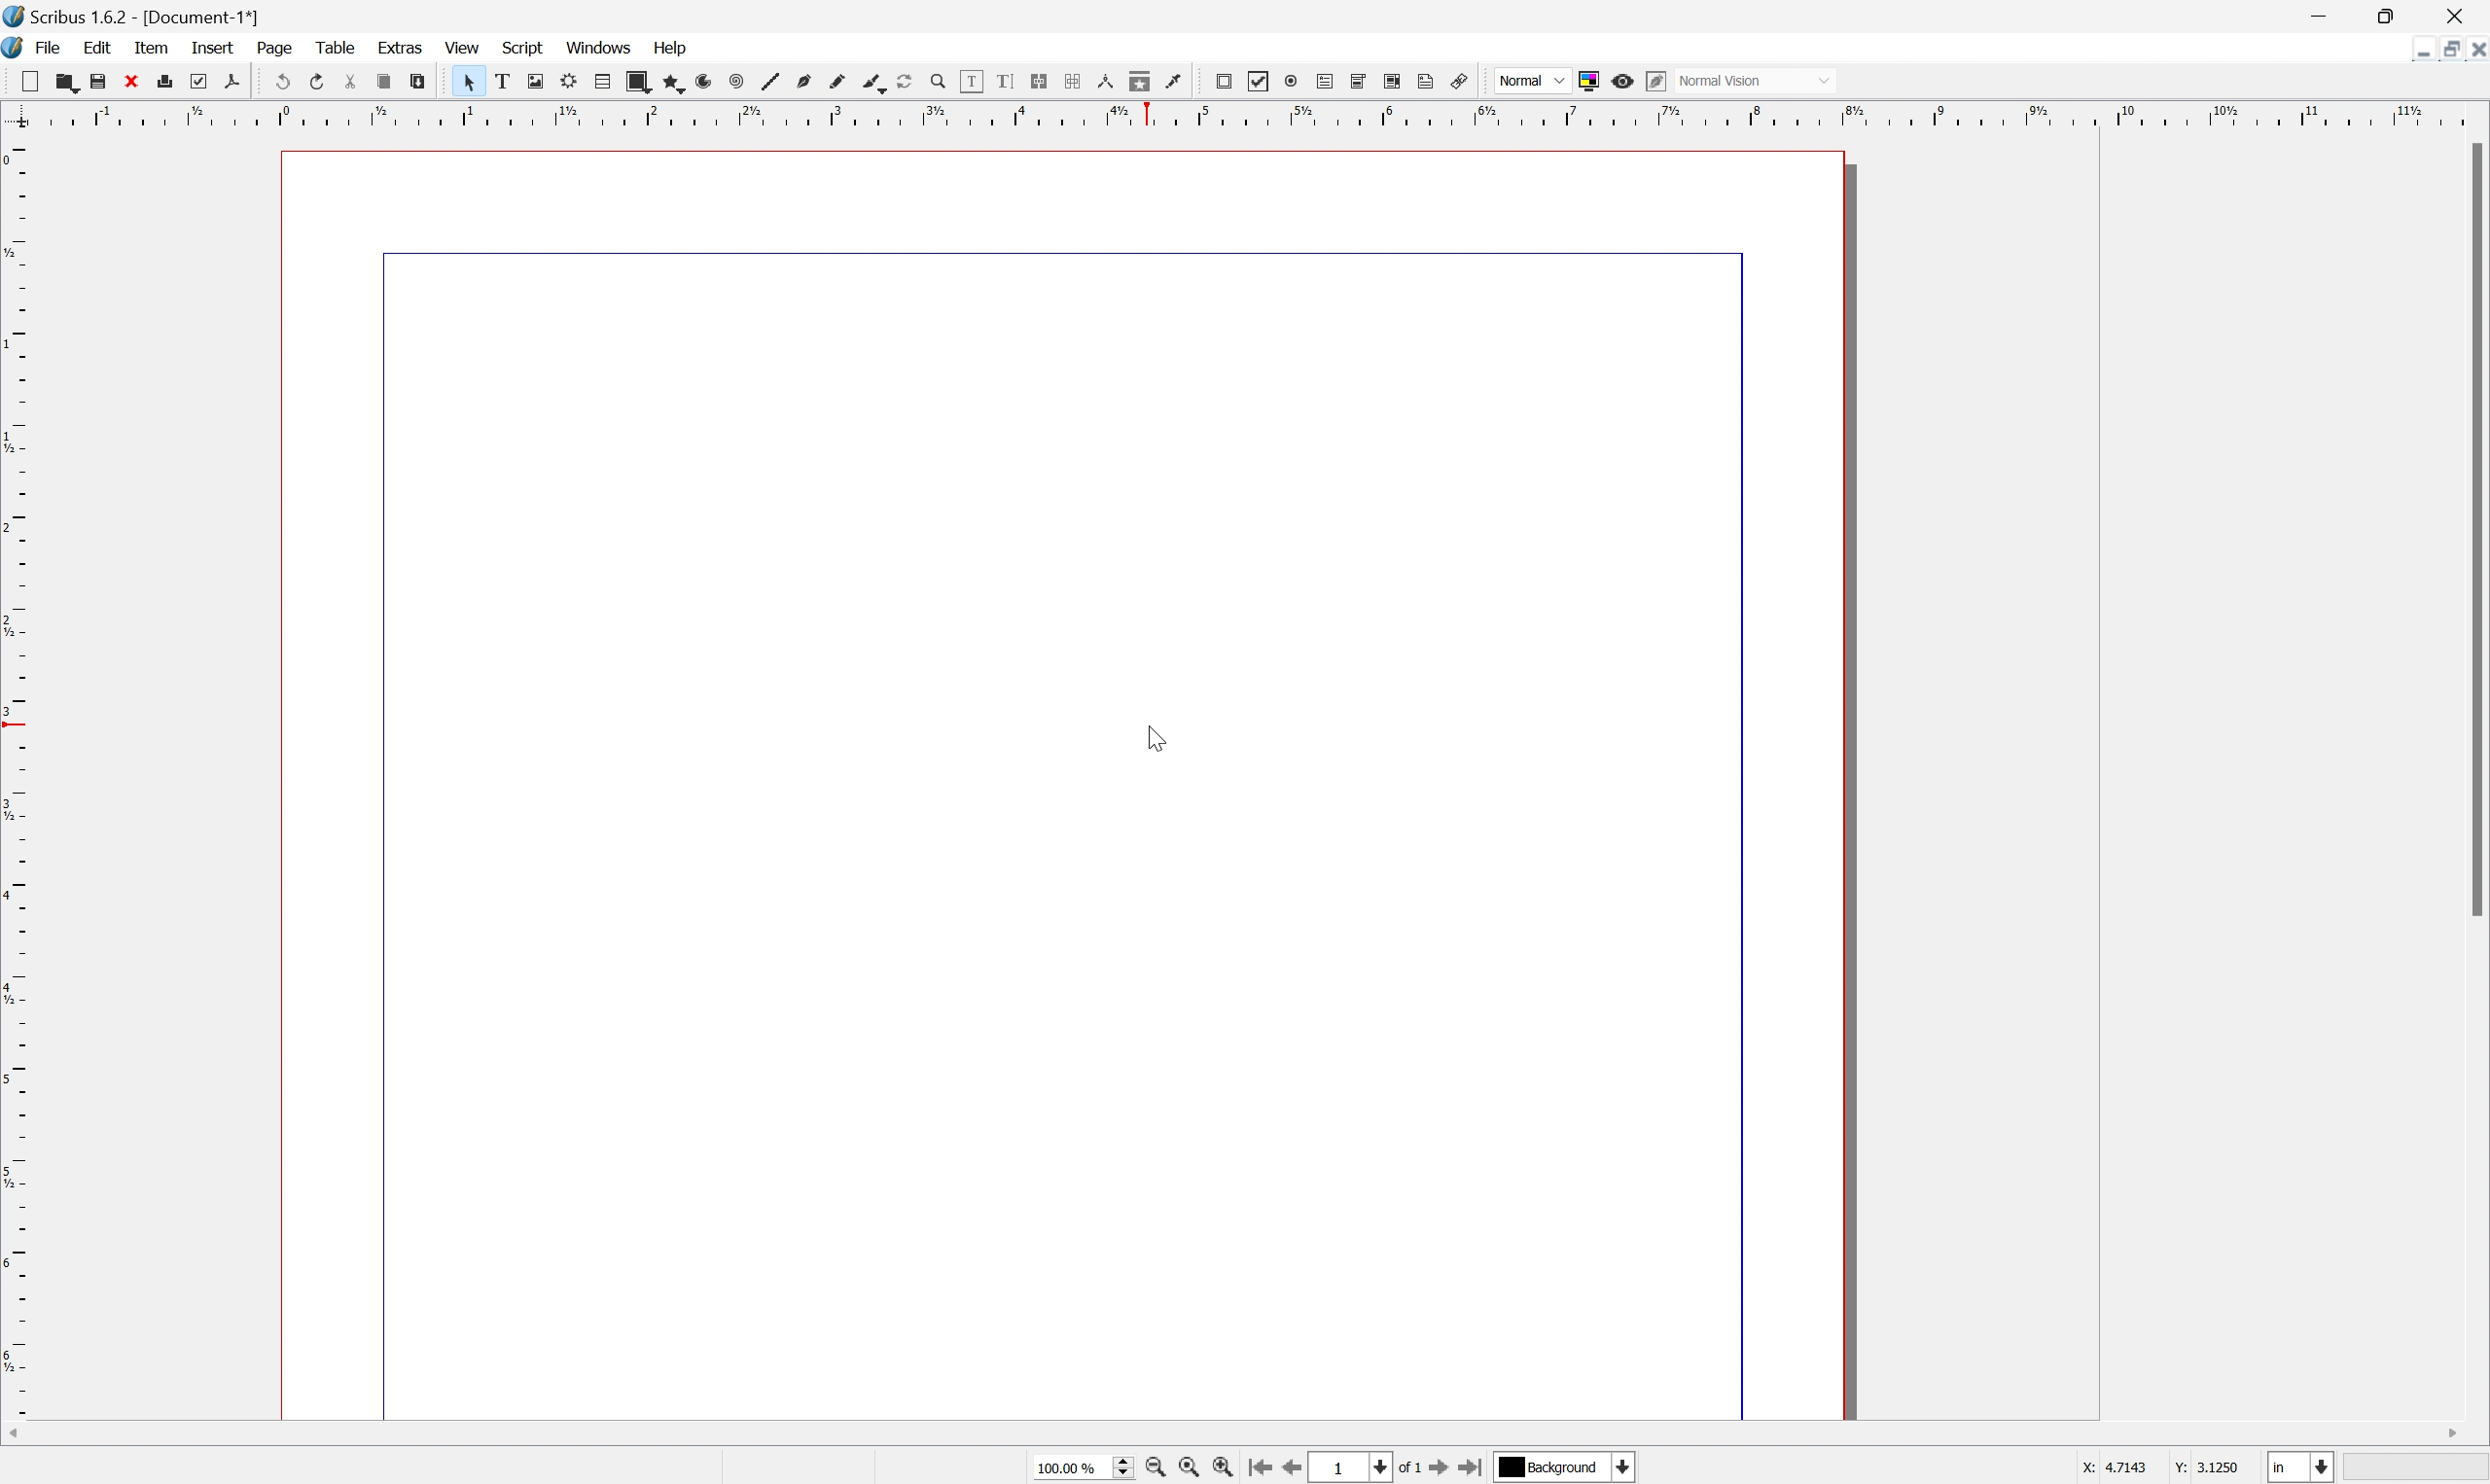 This screenshot has width=2490, height=1484. Describe the element at coordinates (195, 81) in the screenshot. I see `preflight verifier` at that location.